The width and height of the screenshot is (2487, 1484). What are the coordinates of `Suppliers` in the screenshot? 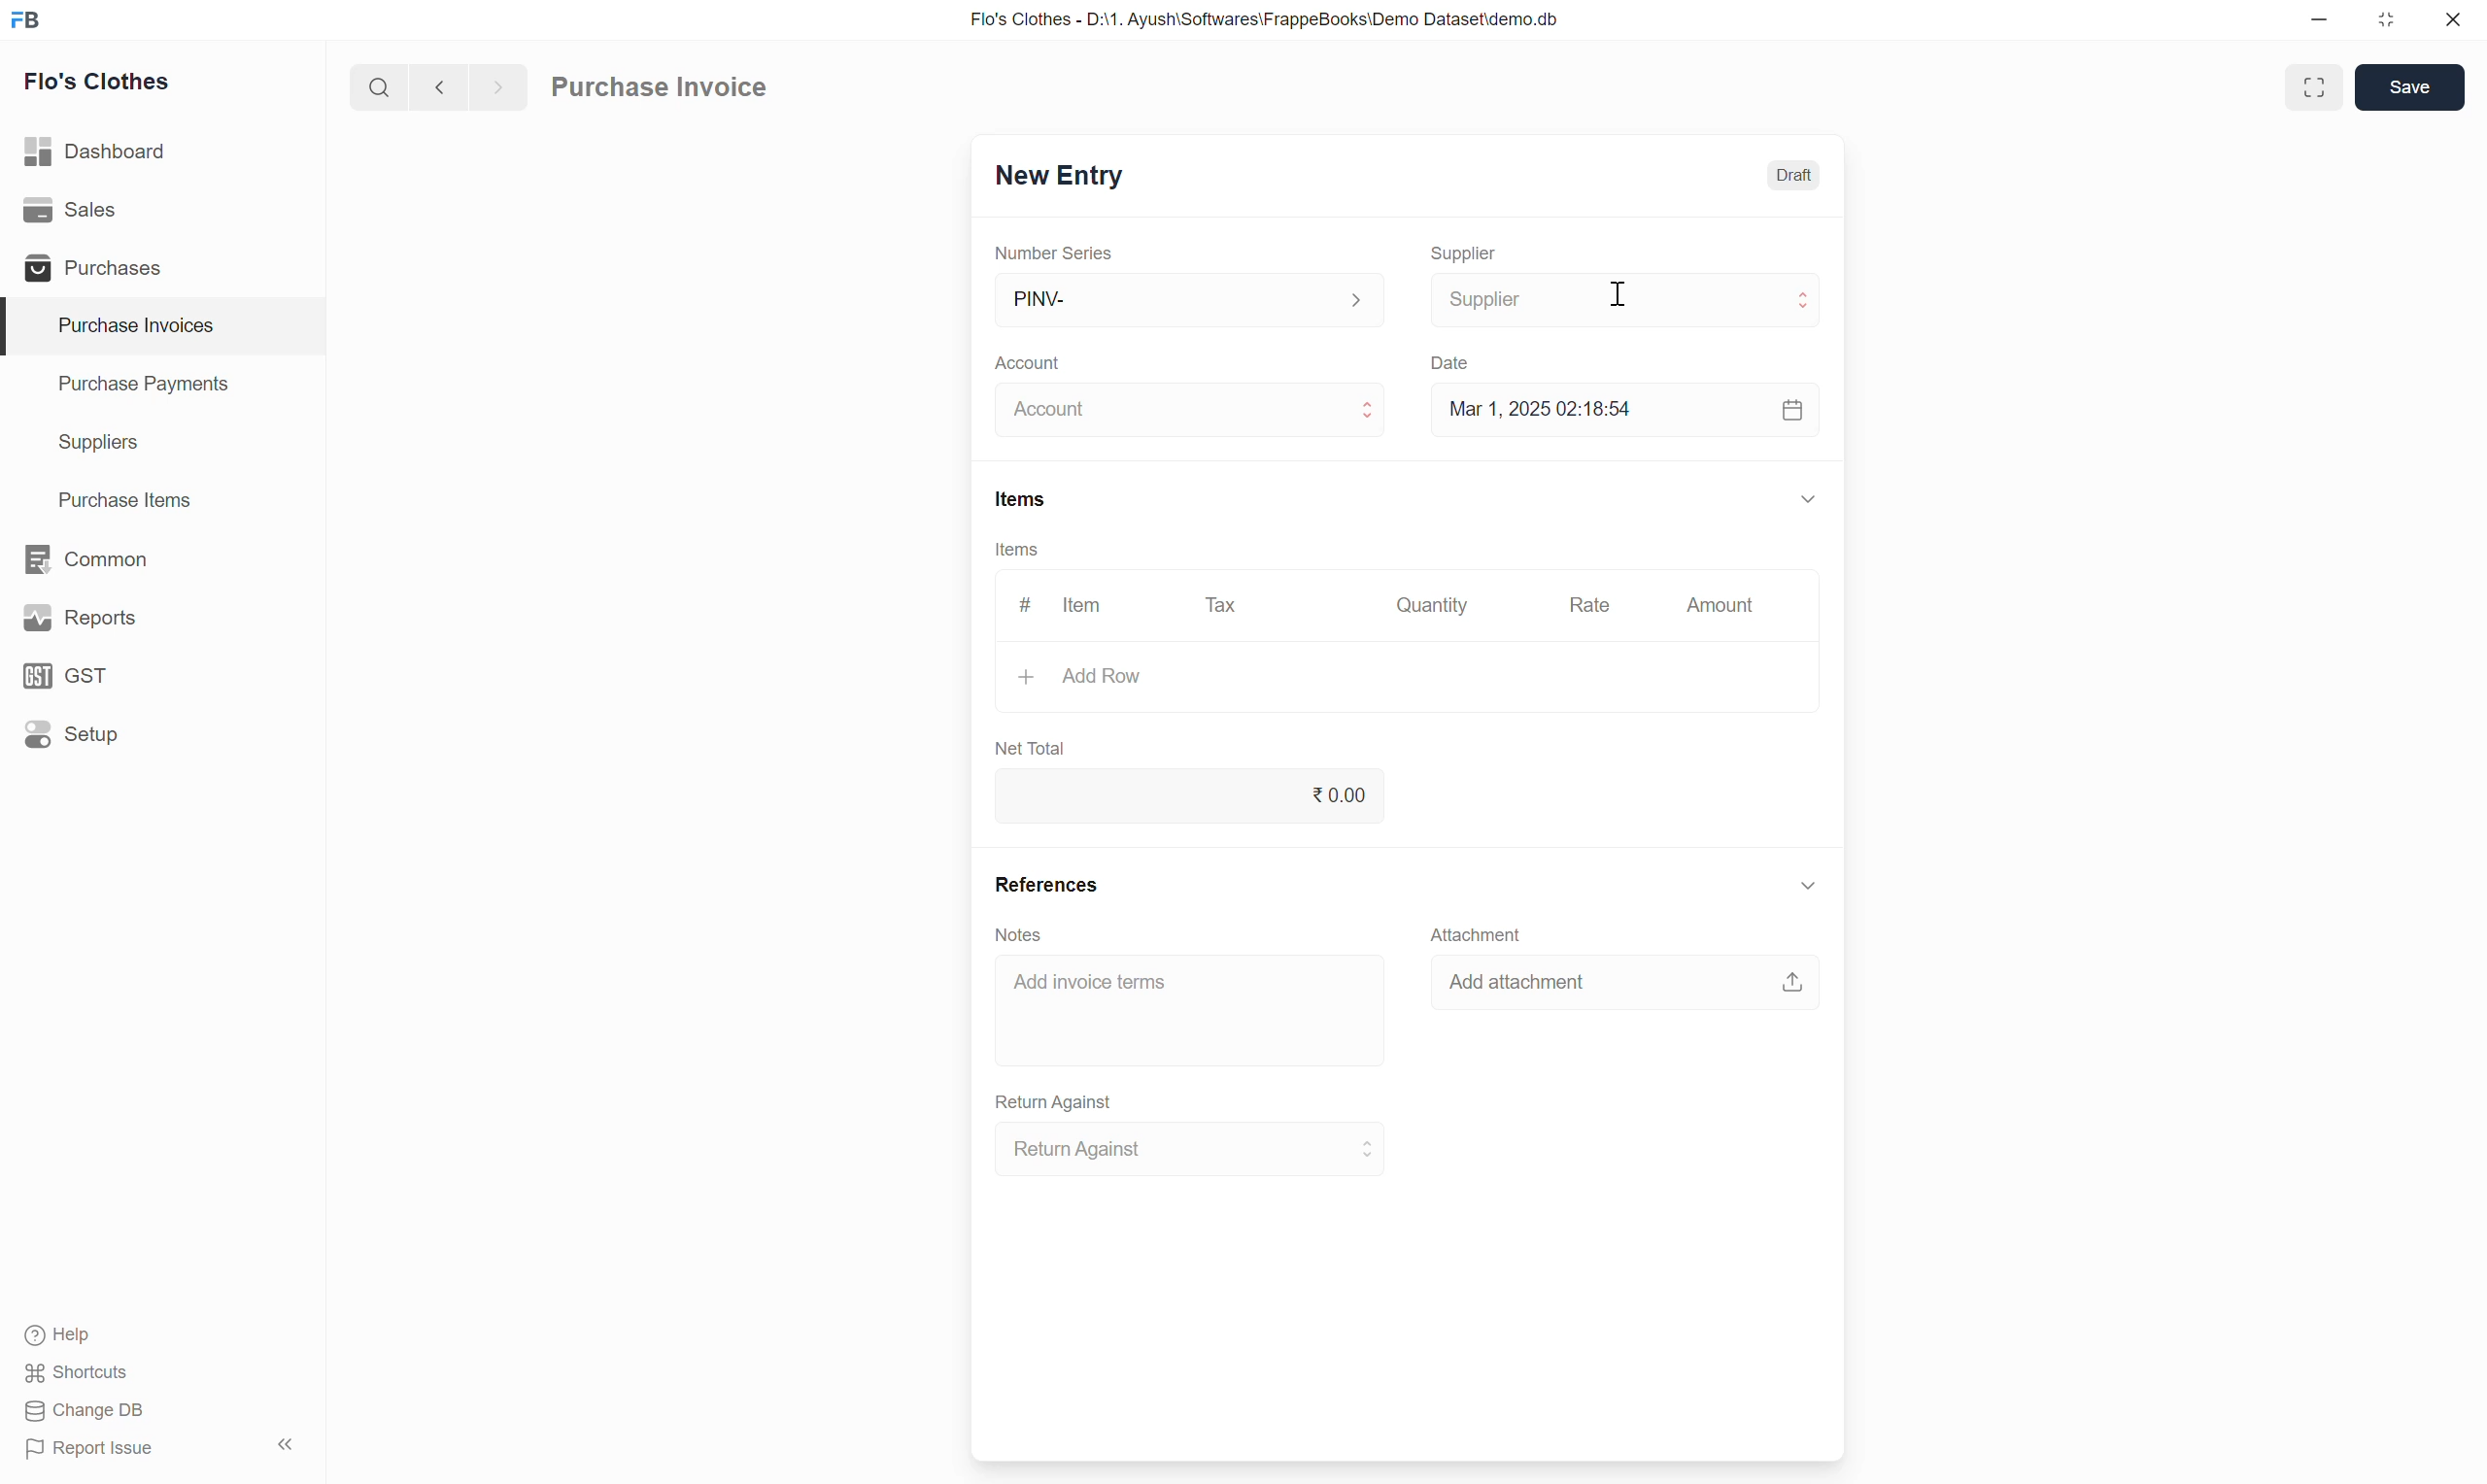 It's located at (163, 443).